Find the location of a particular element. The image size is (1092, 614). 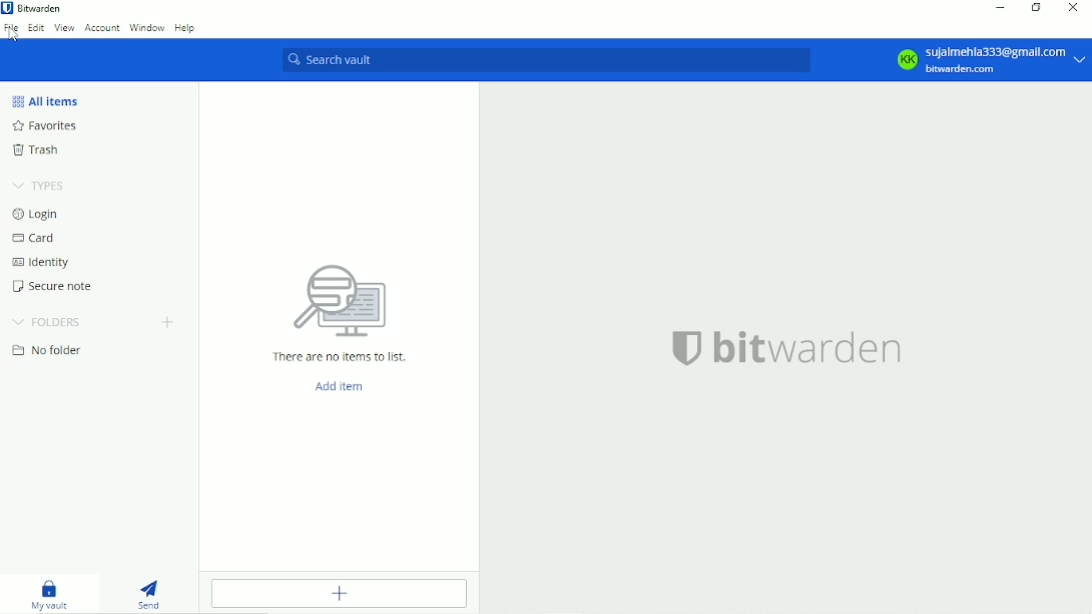

Close is located at coordinates (1074, 9).